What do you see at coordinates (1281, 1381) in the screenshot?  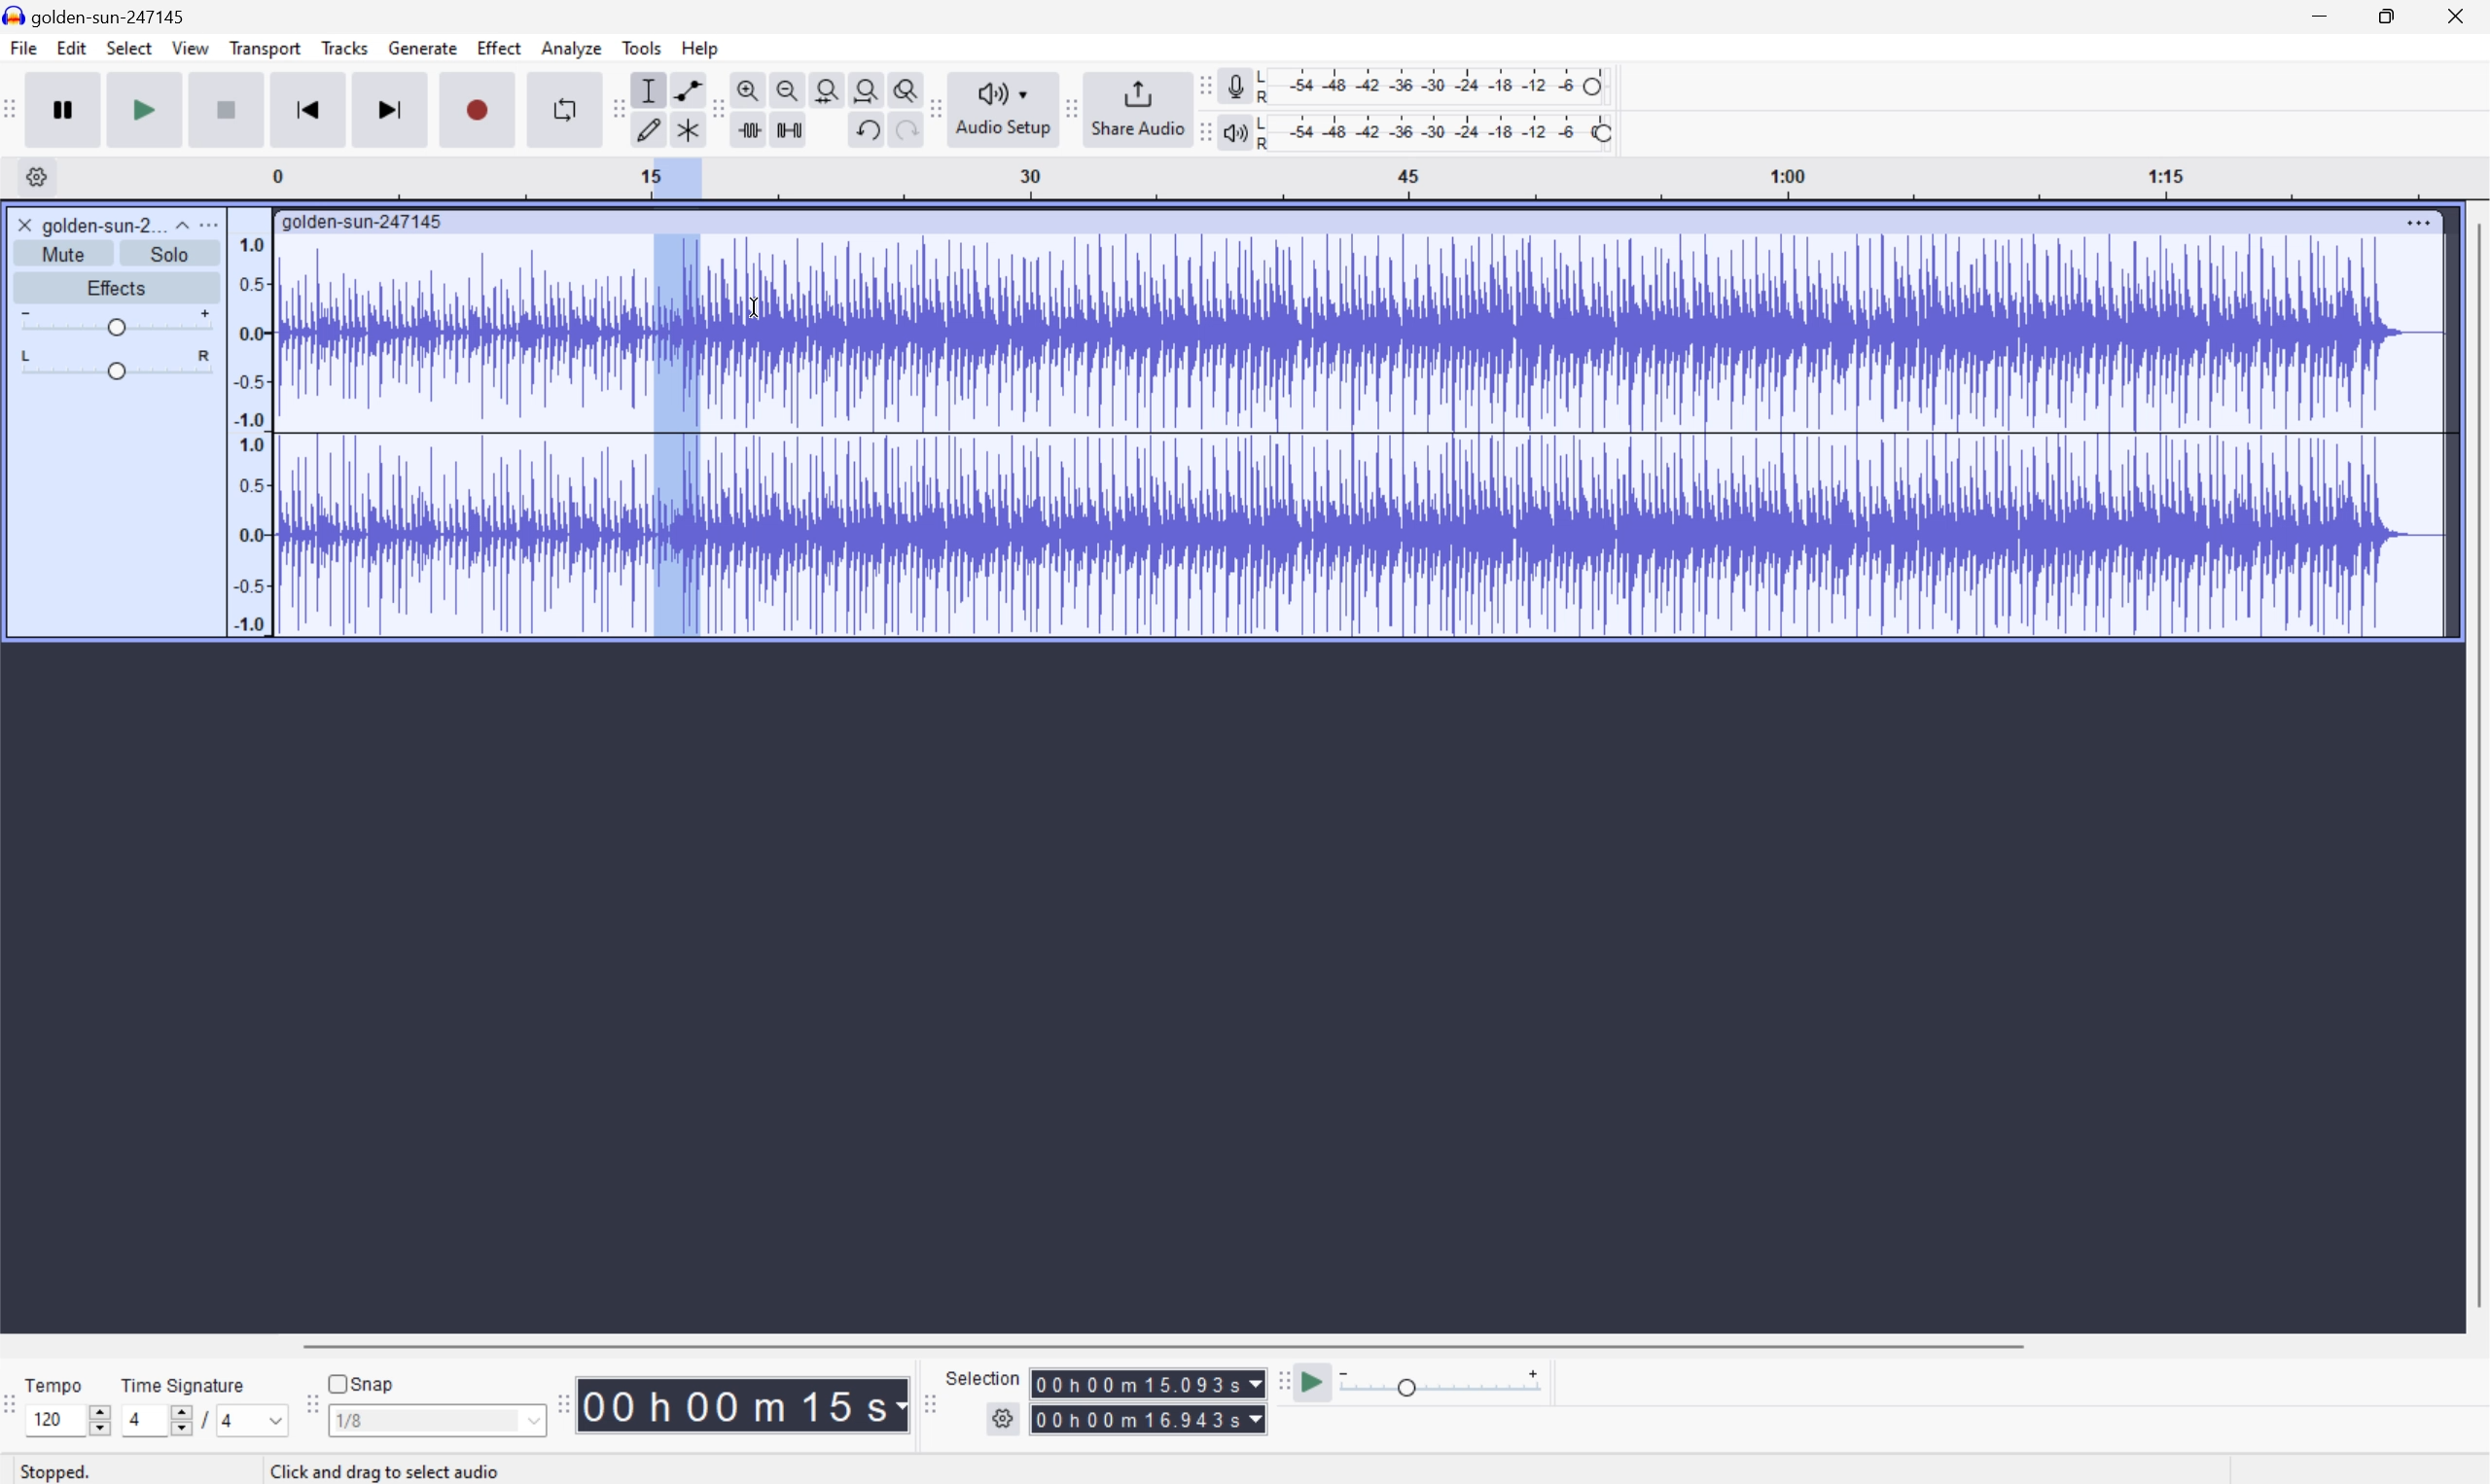 I see `Audacity play at speed toolbar` at bounding box center [1281, 1381].